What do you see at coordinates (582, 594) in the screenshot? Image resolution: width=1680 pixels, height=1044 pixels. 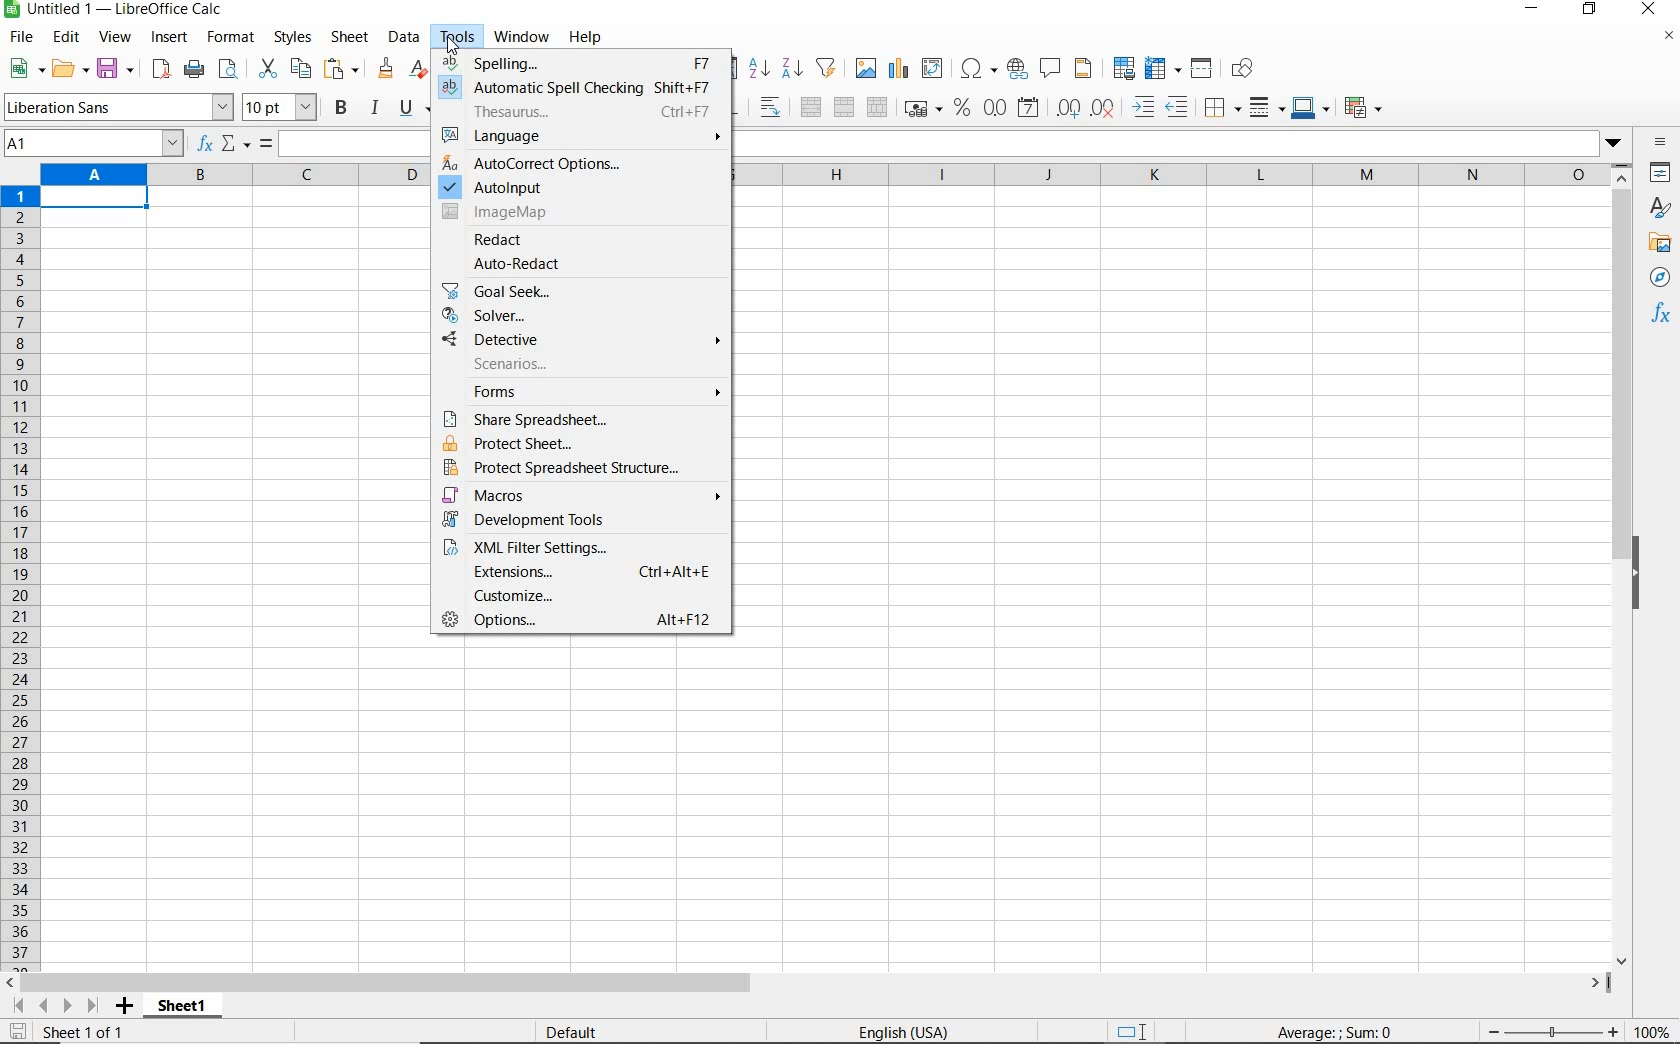 I see `customize` at bounding box center [582, 594].